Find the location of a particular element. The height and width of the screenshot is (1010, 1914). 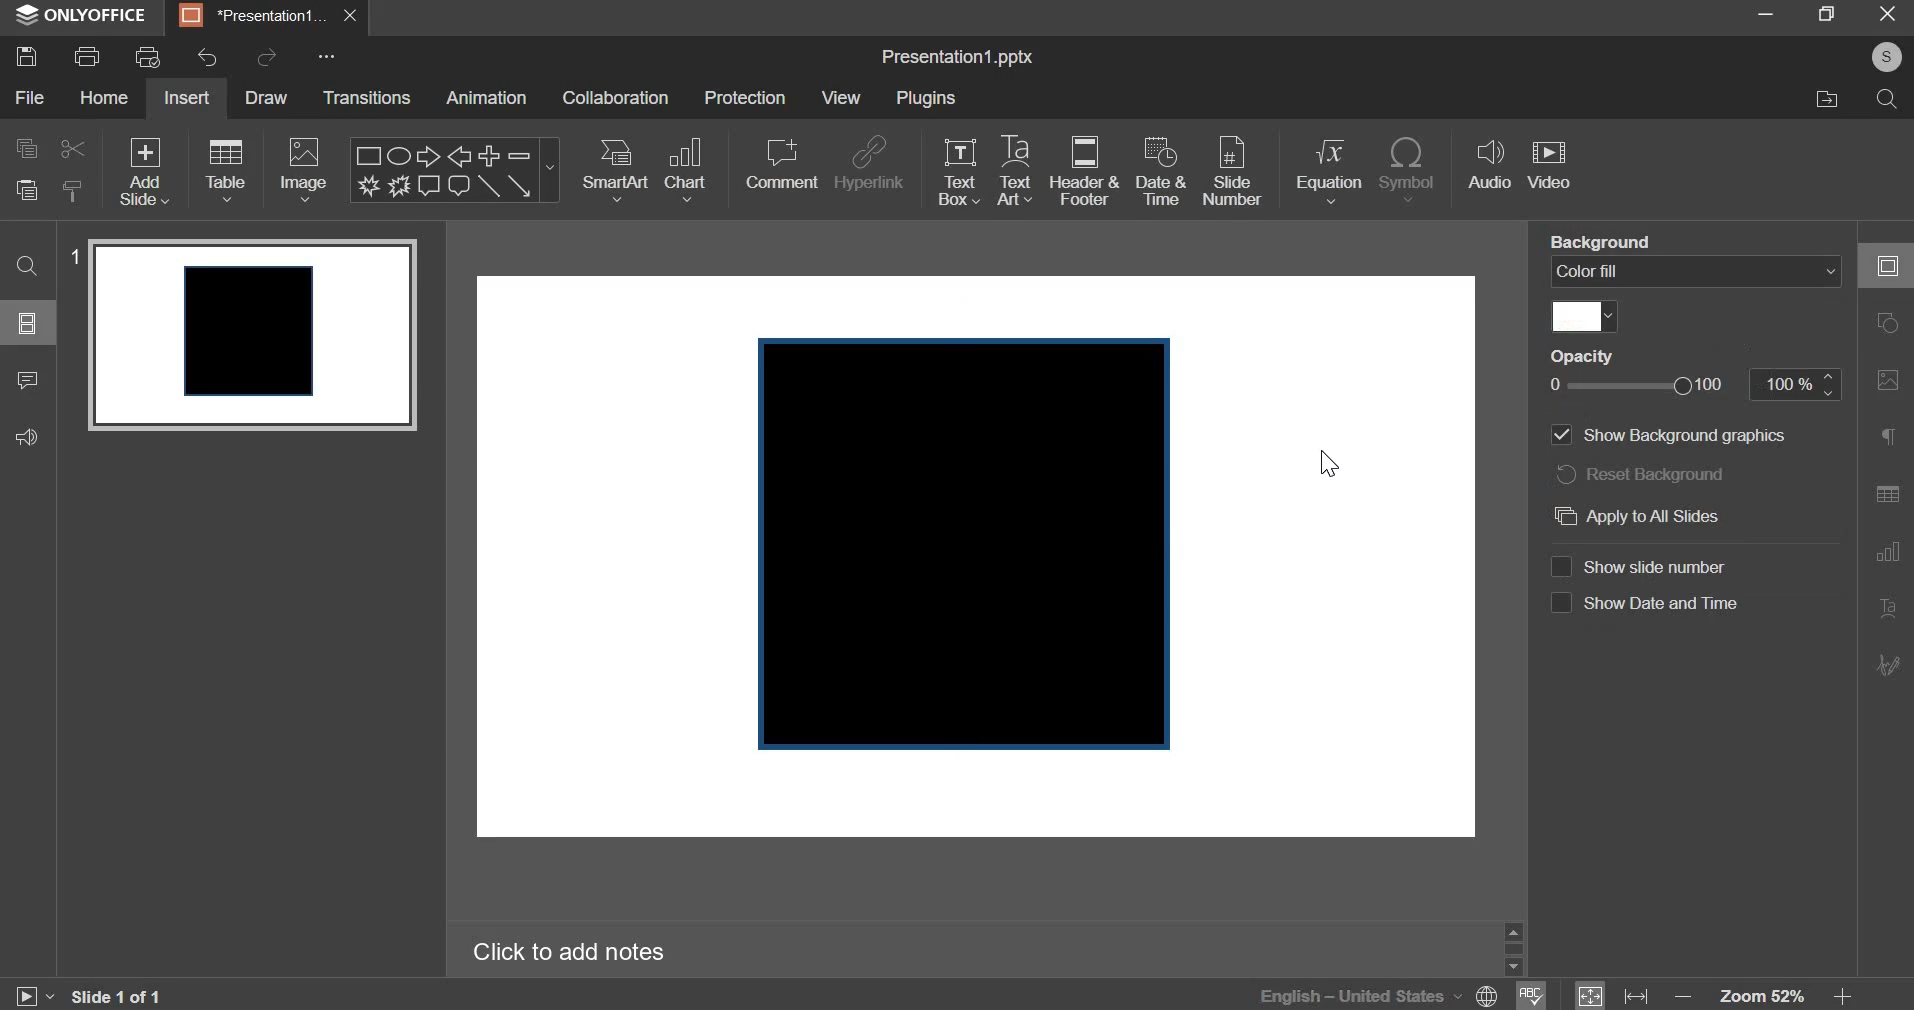

Chat is located at coordinates (459, 187).